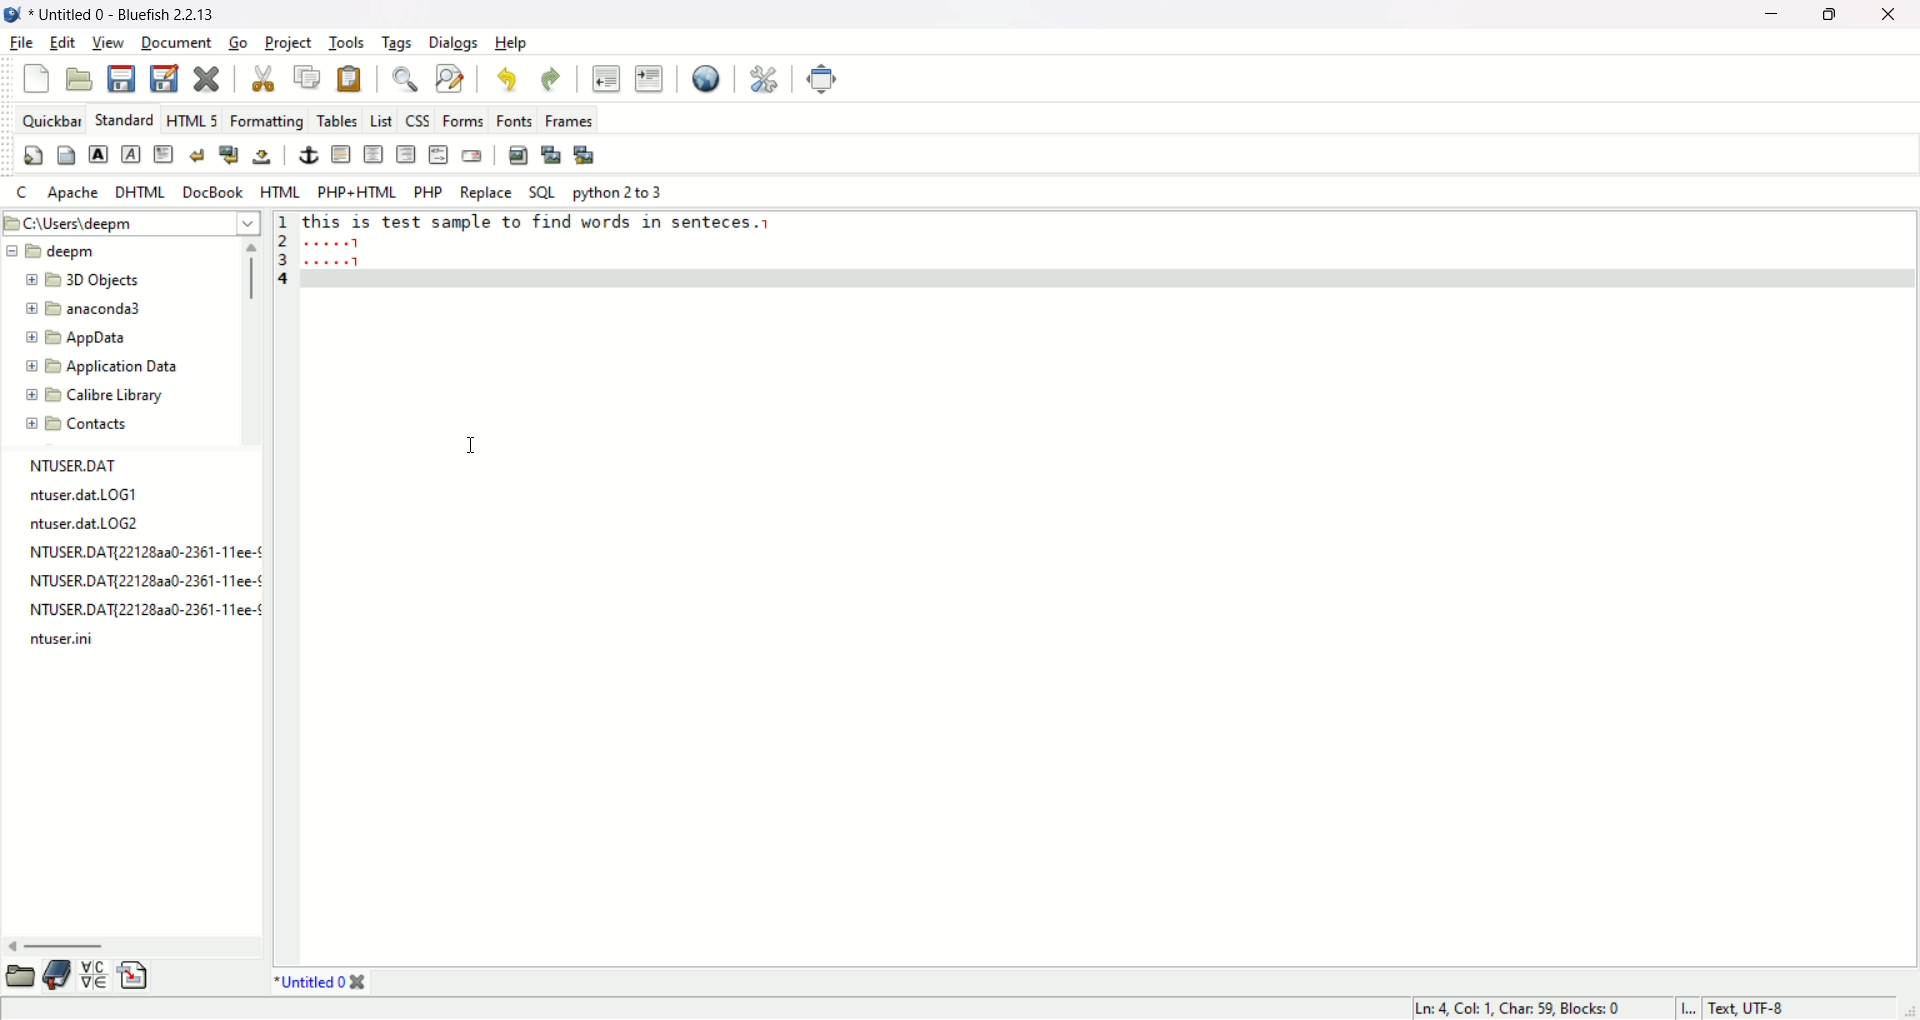 The height and width of the screenshot is (1020, 1920). I want to click on Replace, so click(483, 192).